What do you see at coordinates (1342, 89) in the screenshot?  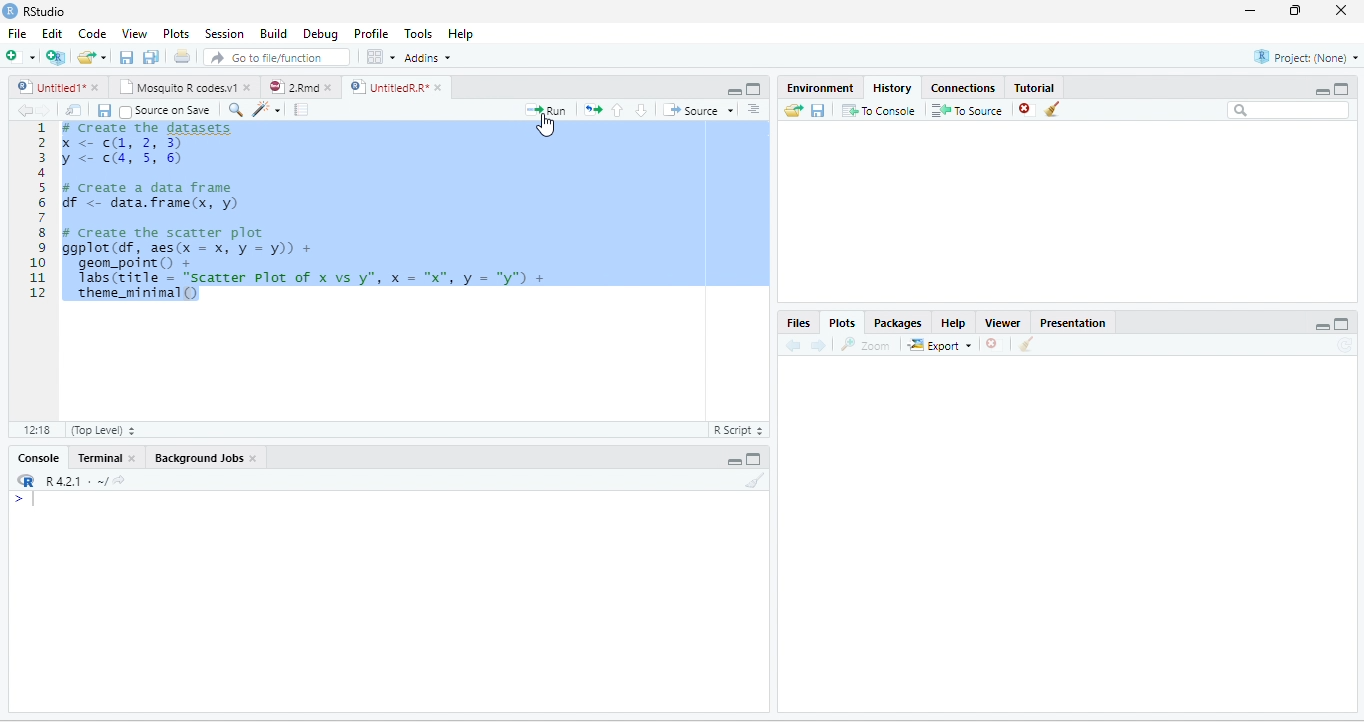 I see `Maximize` at bounding box center [1342, 89].